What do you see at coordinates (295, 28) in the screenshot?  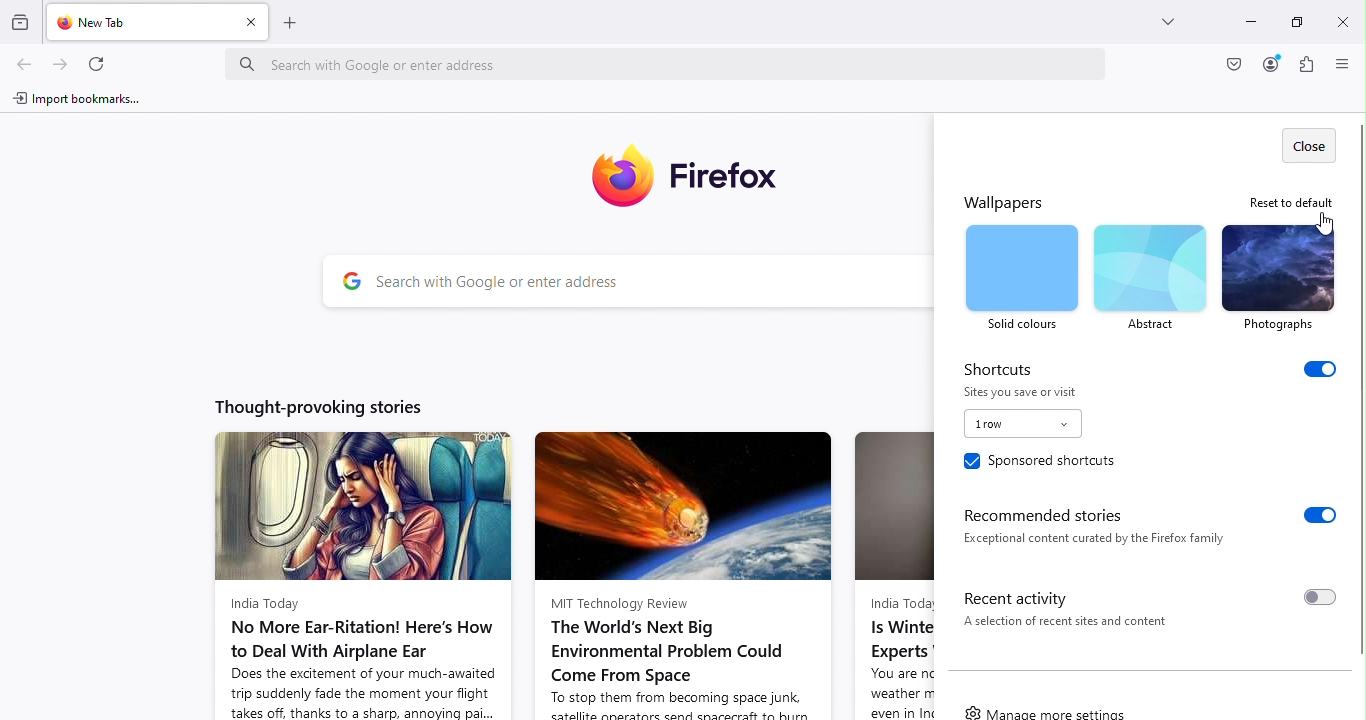 I see `Add a new tab` at bounding box center [295, 28].